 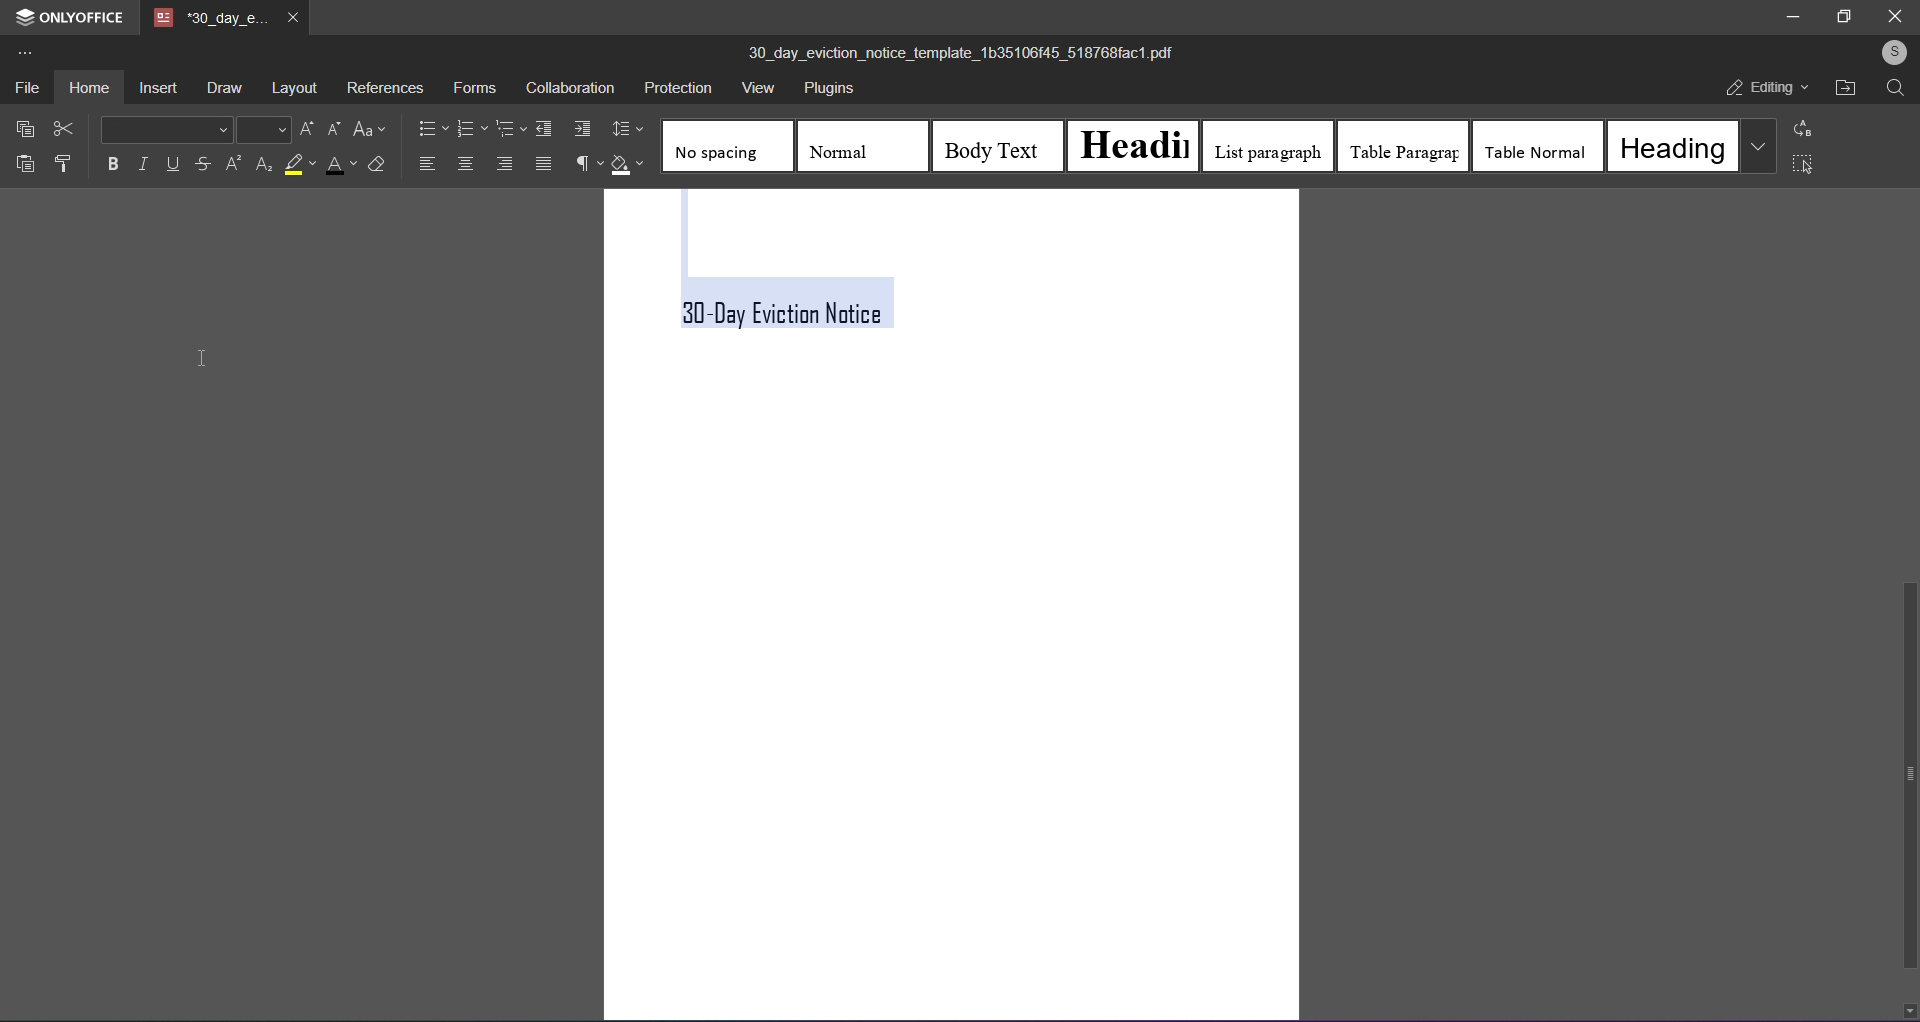 I want to click on plugins, so click(x=825, y=91).